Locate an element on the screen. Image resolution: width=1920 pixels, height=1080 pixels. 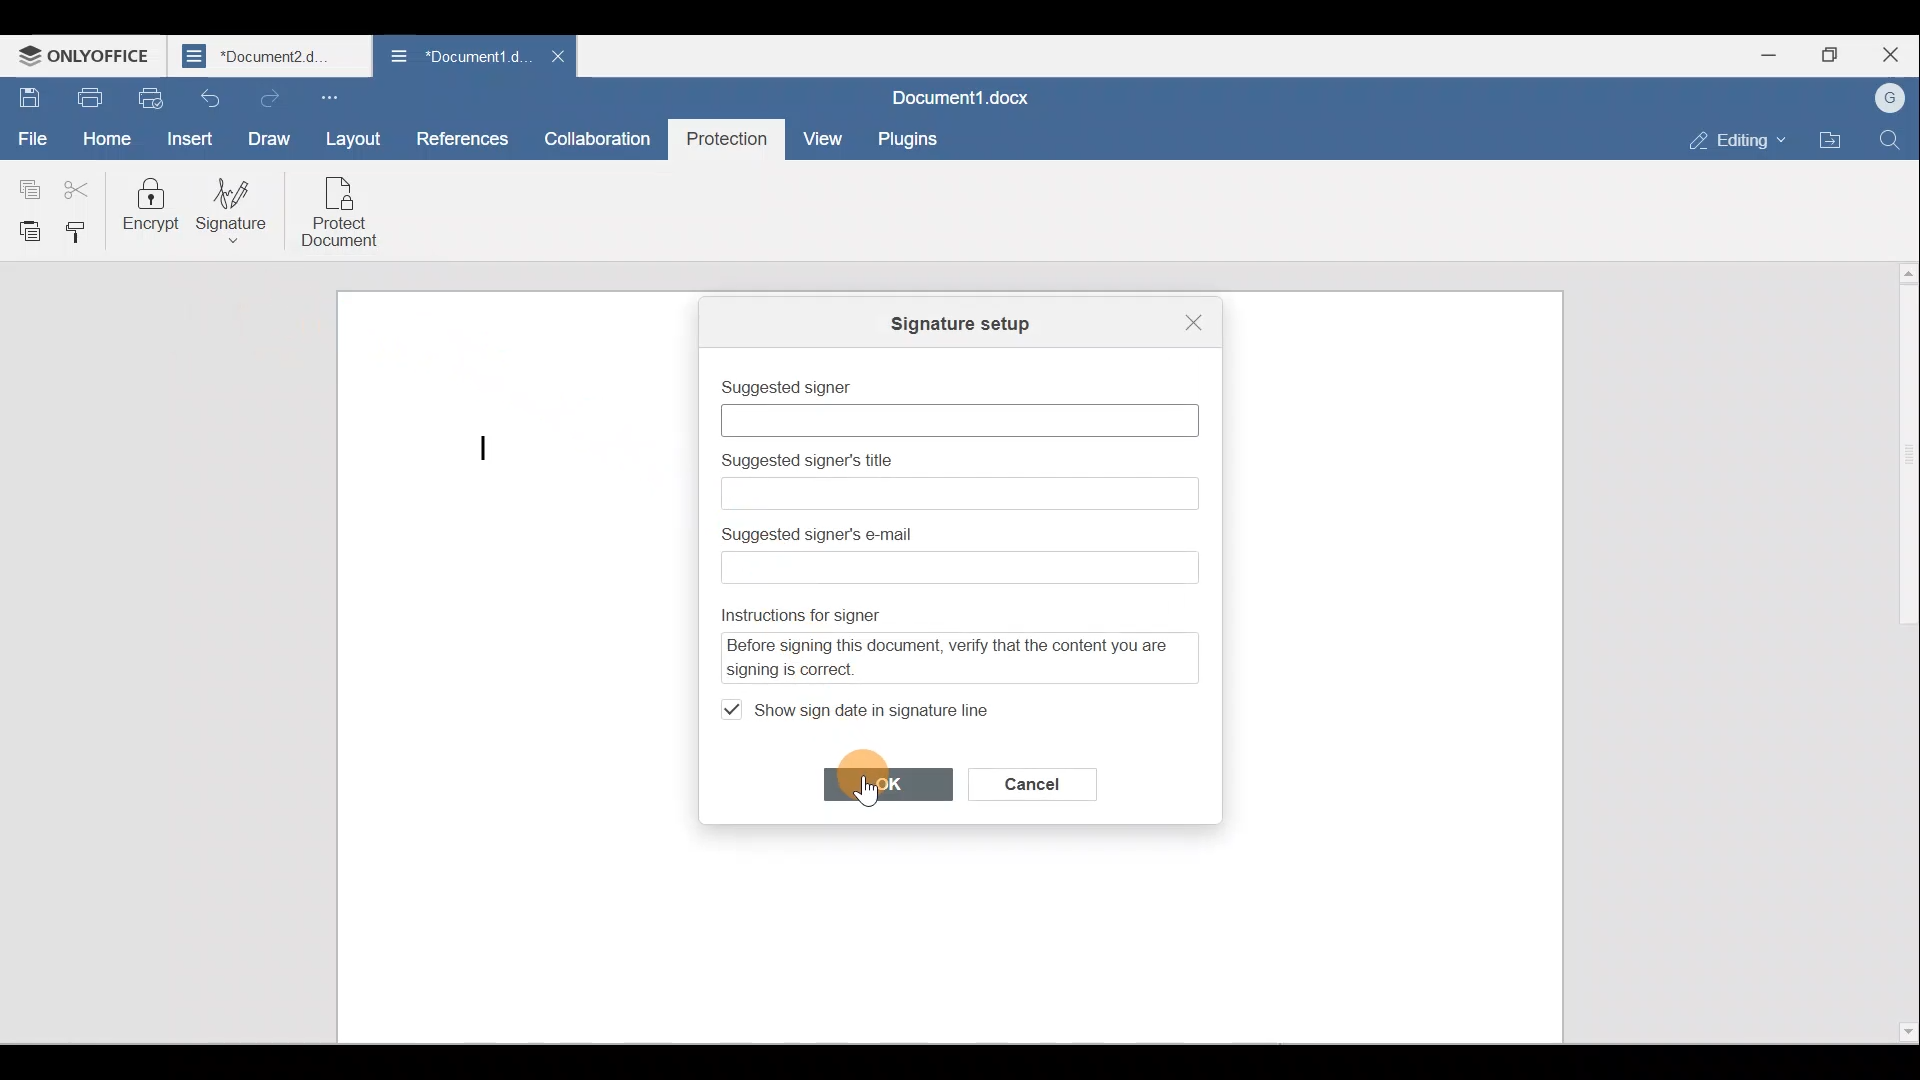
Undo is located at coordinates (208, 97).